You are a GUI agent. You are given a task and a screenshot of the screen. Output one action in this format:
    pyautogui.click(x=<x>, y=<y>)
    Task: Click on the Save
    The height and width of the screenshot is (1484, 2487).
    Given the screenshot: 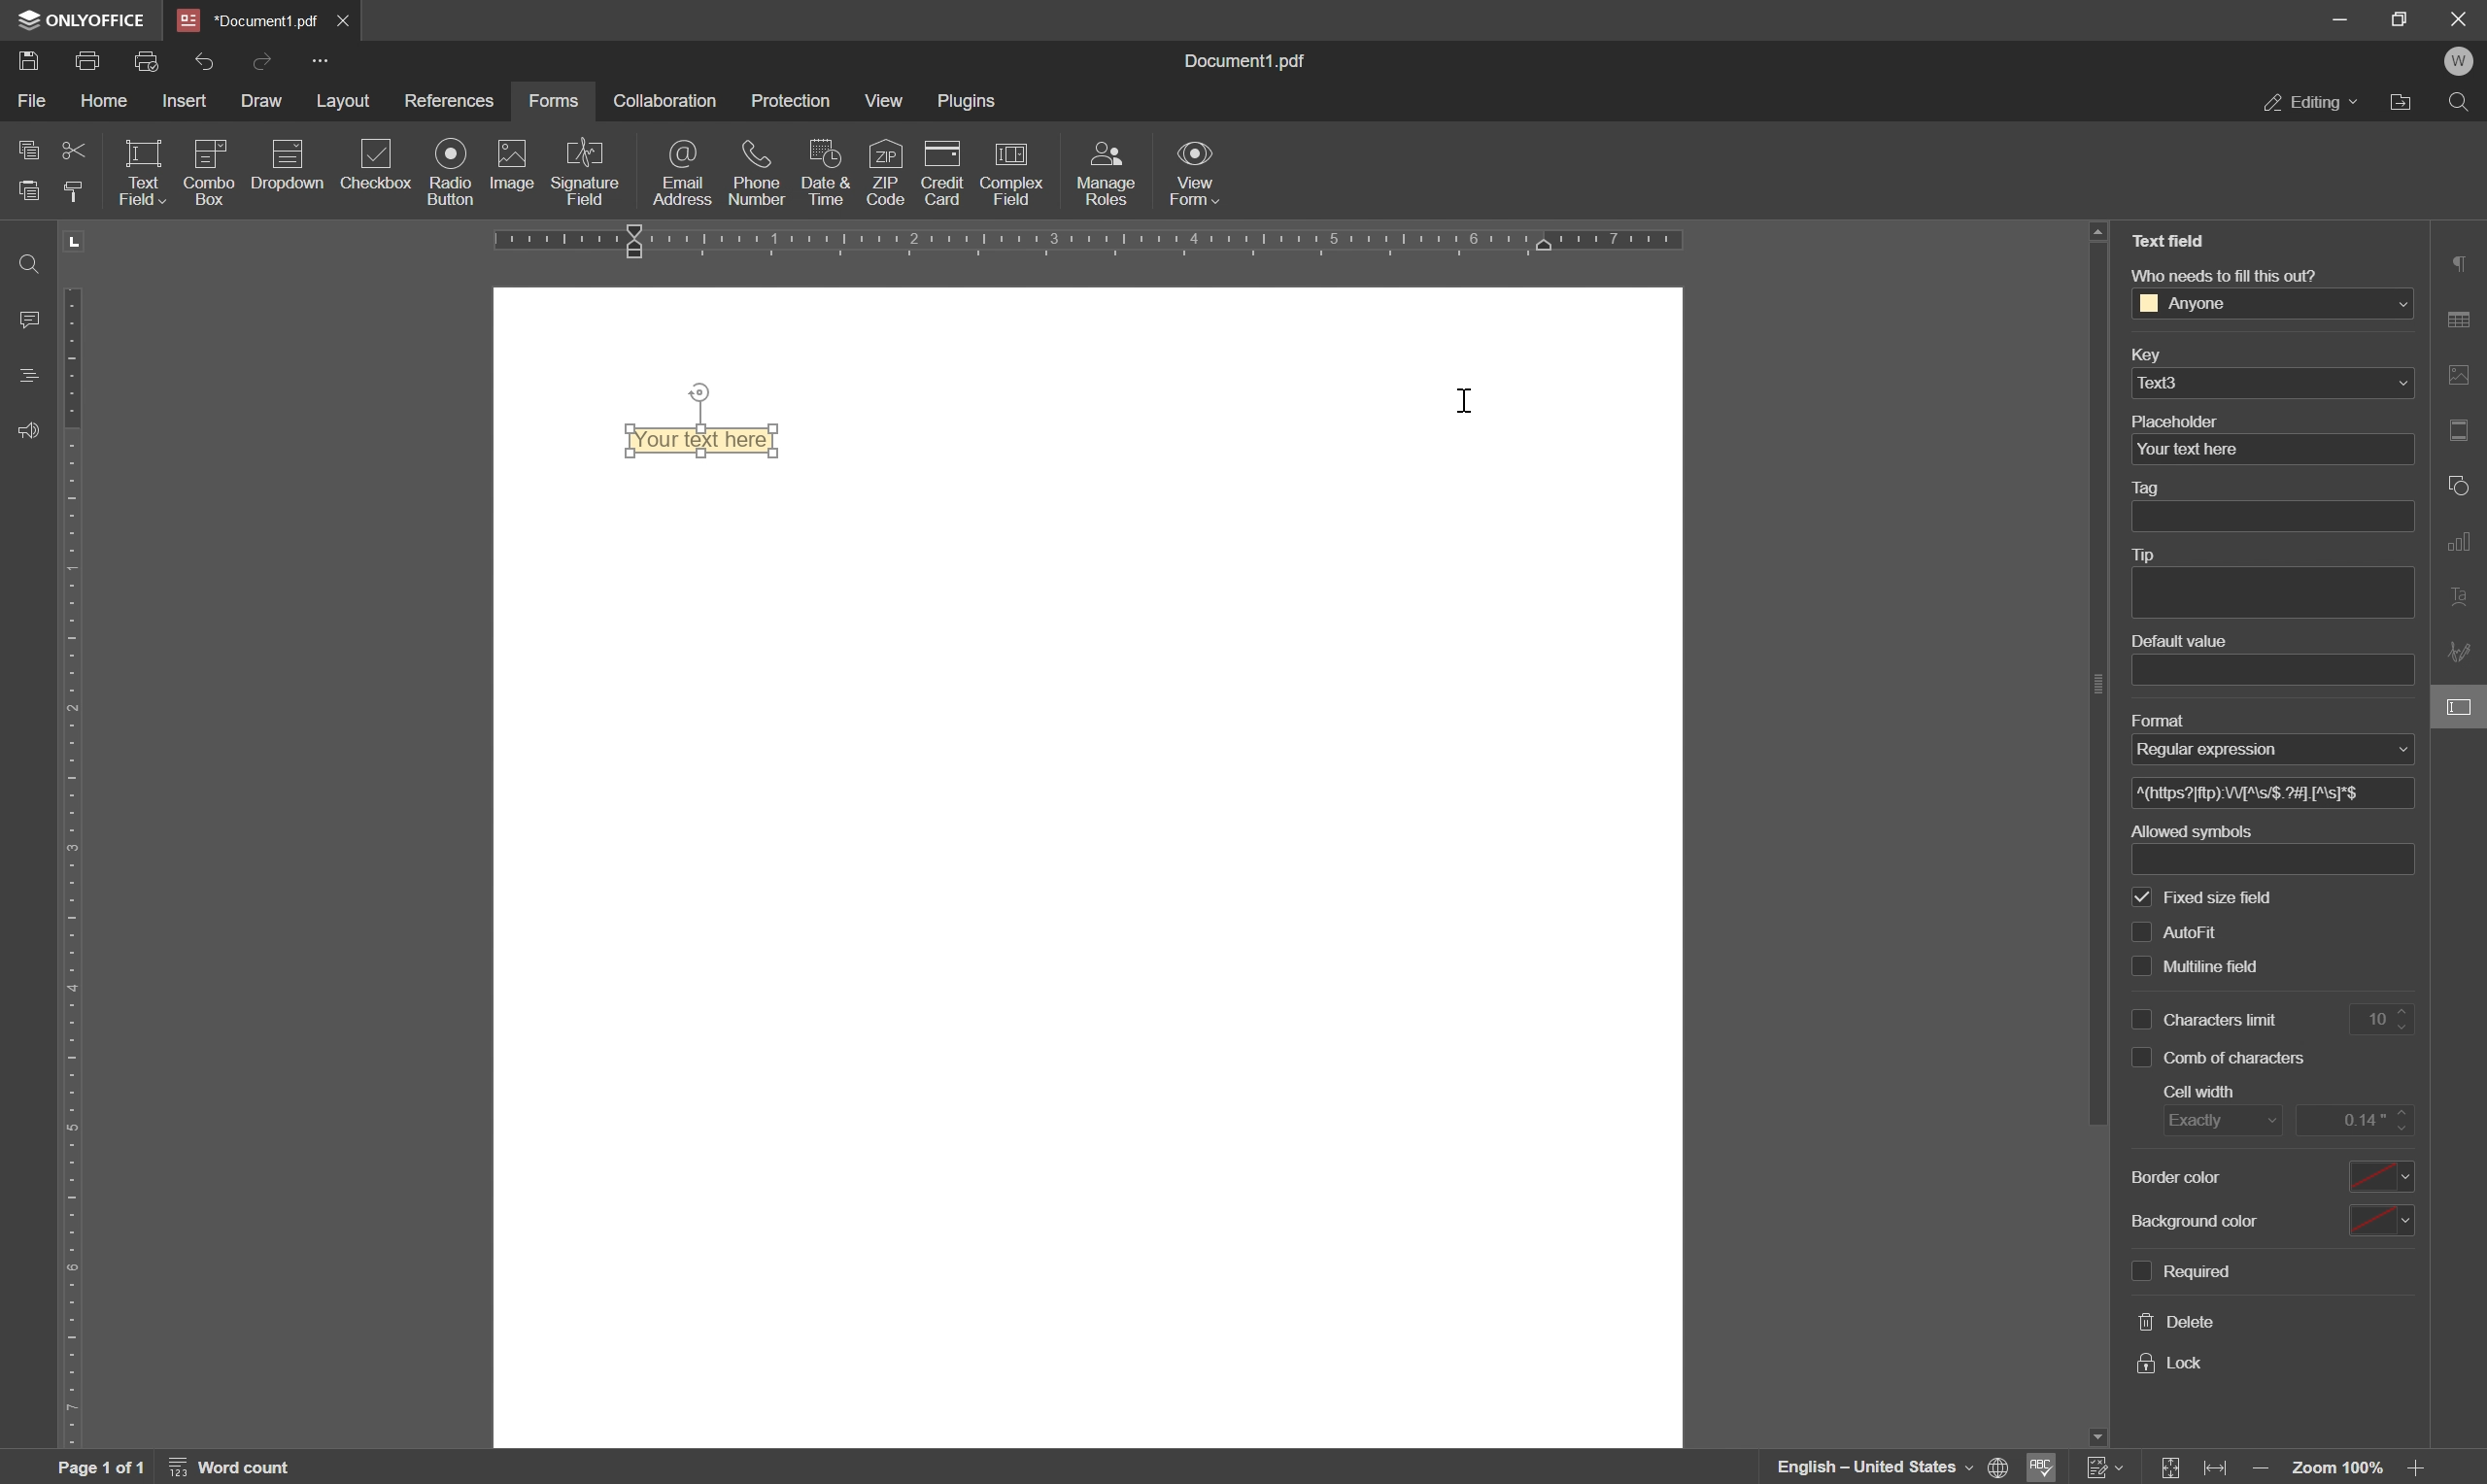 What is the action you would take?
    pyautogui.click(x=30, y=63)
    